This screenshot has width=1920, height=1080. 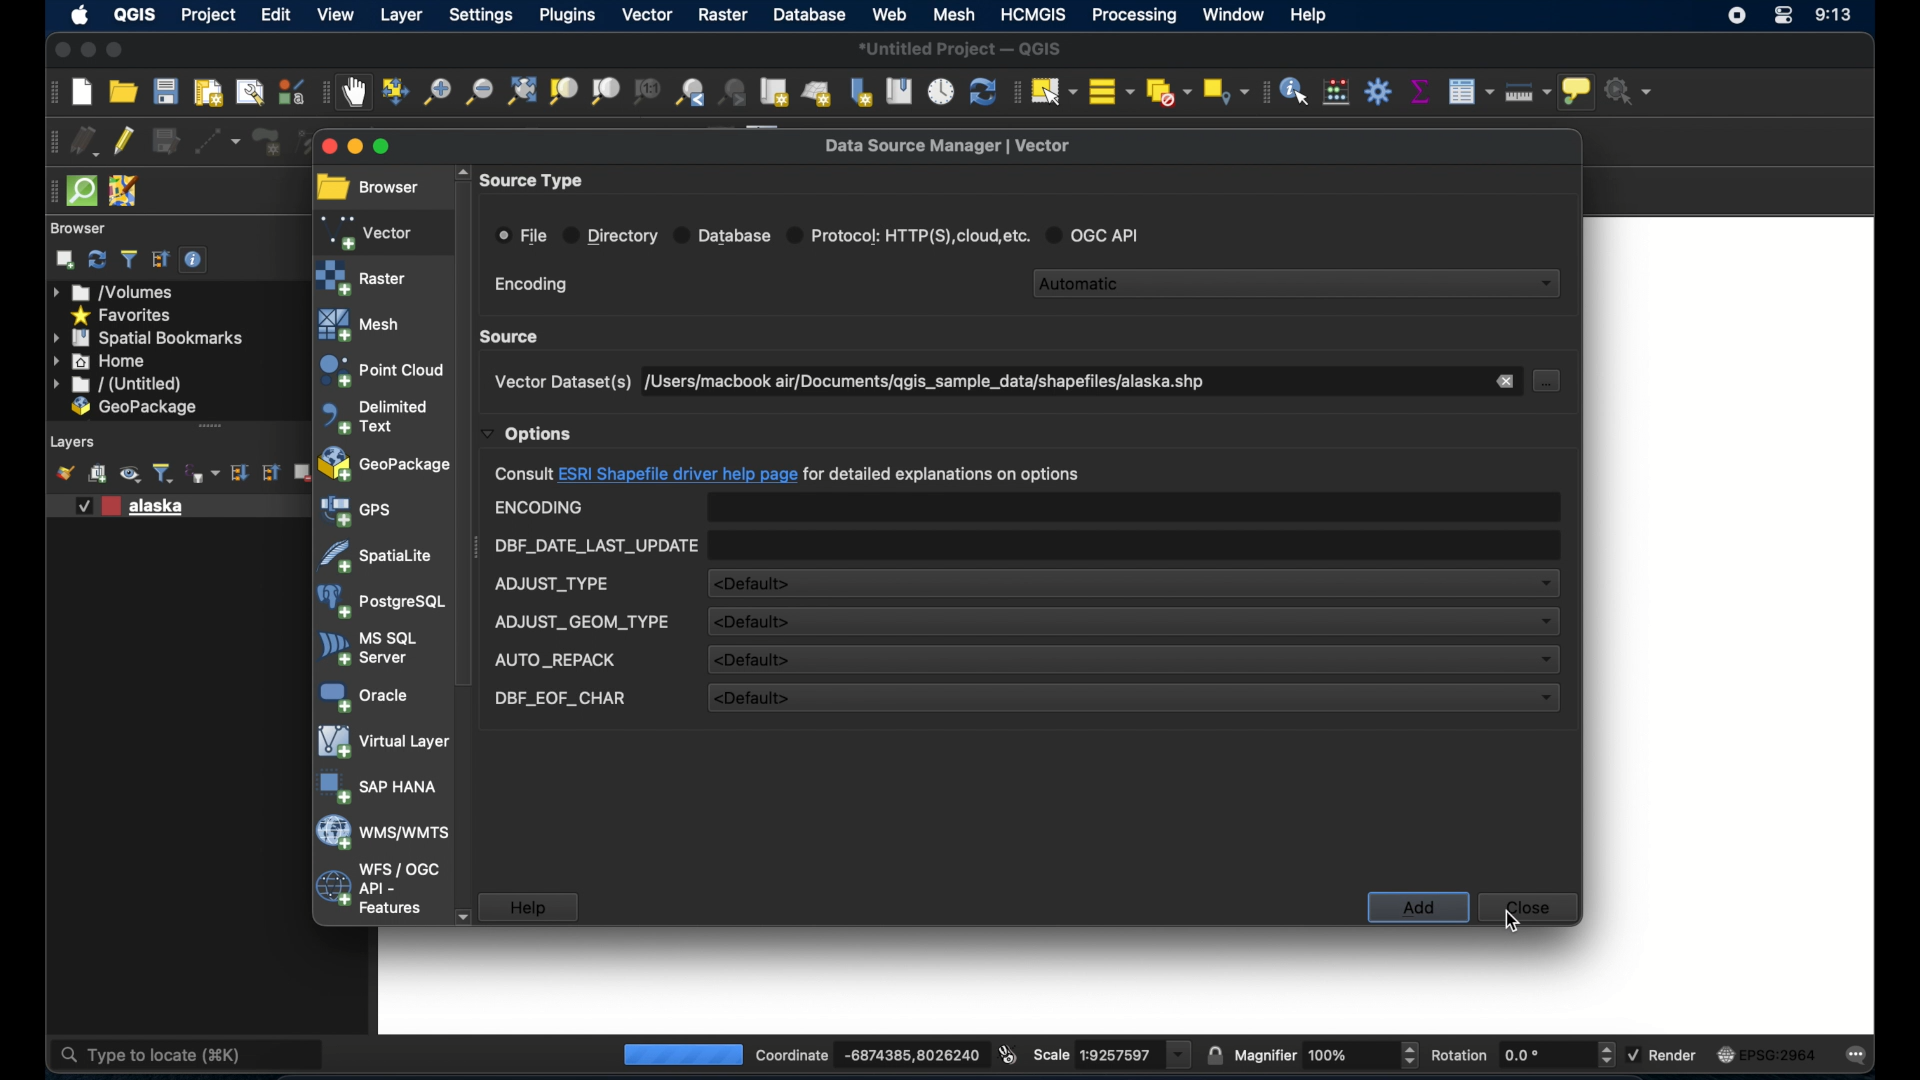 I want to click on scroll up arrow, so click(x=459, y=169).